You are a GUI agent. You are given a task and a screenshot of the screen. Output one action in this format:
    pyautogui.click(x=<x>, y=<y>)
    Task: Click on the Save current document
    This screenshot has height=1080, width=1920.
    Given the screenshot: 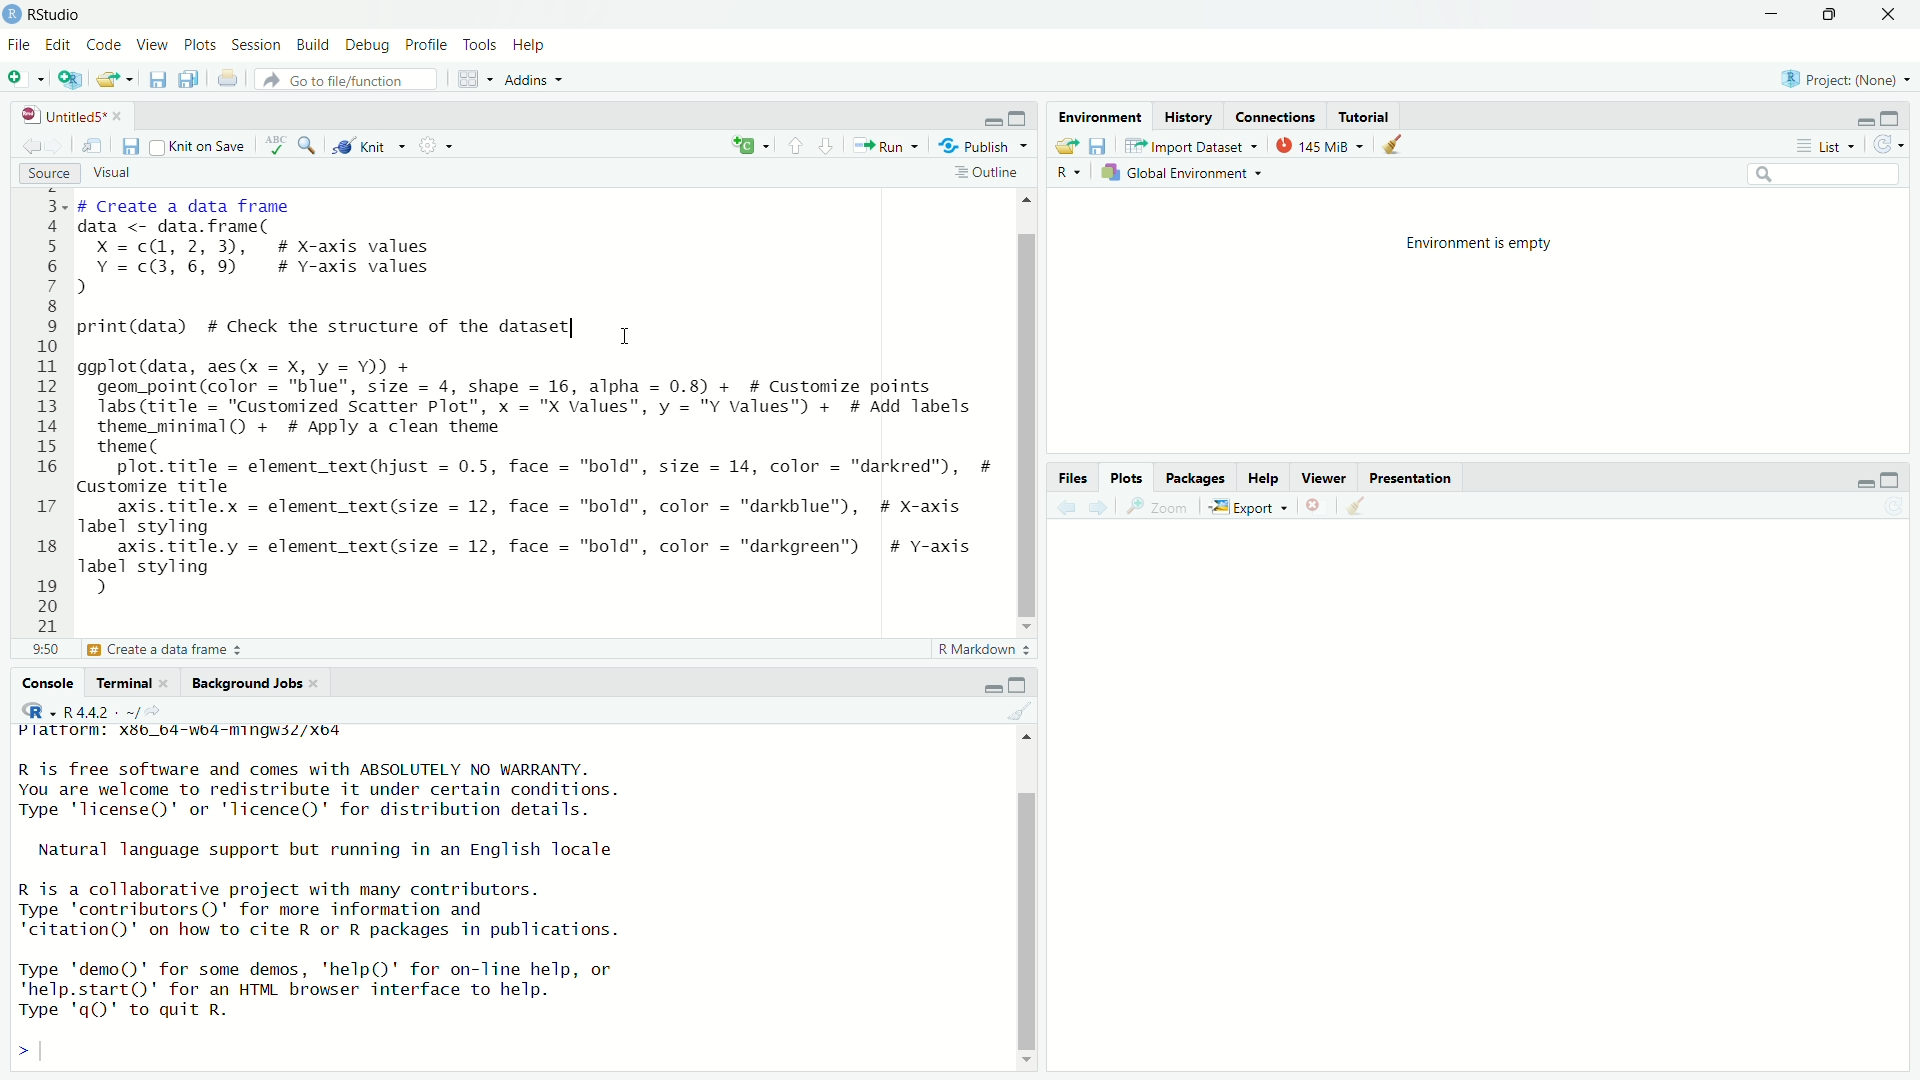 What is the action you would take?
    pyautogui.click(x=158, y=79)
    